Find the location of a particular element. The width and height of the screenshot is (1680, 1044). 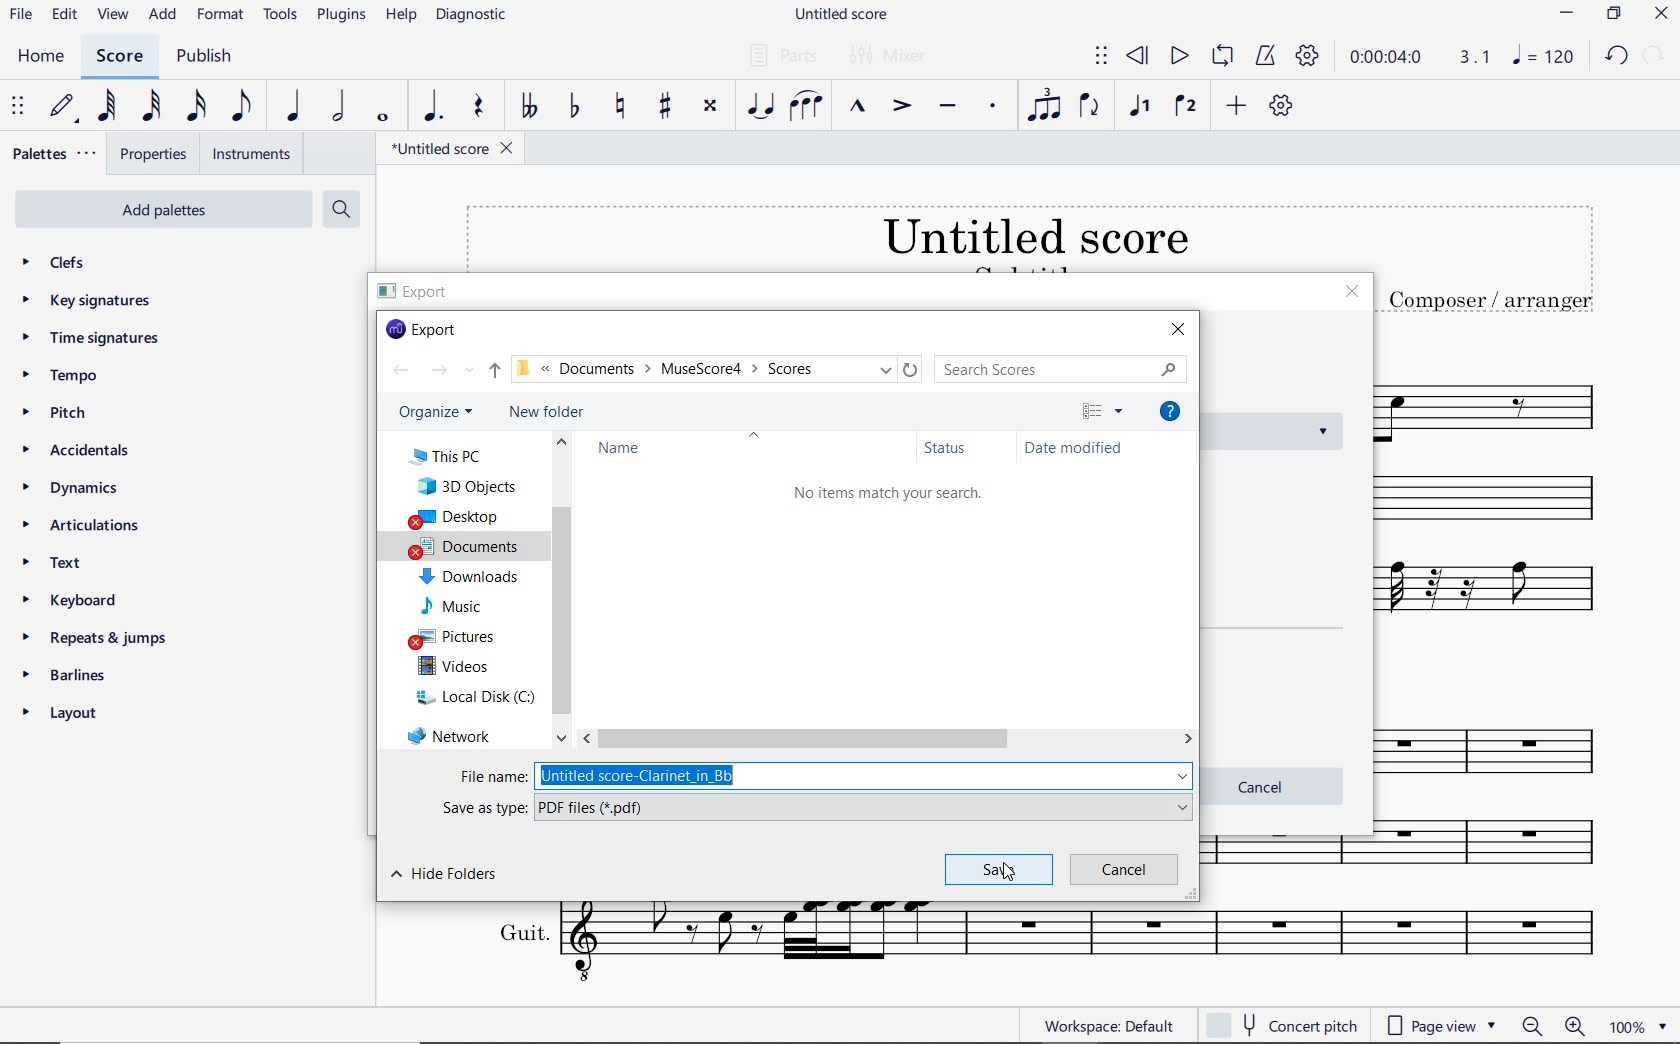

TITLE is located at coordinates (1488, 262).